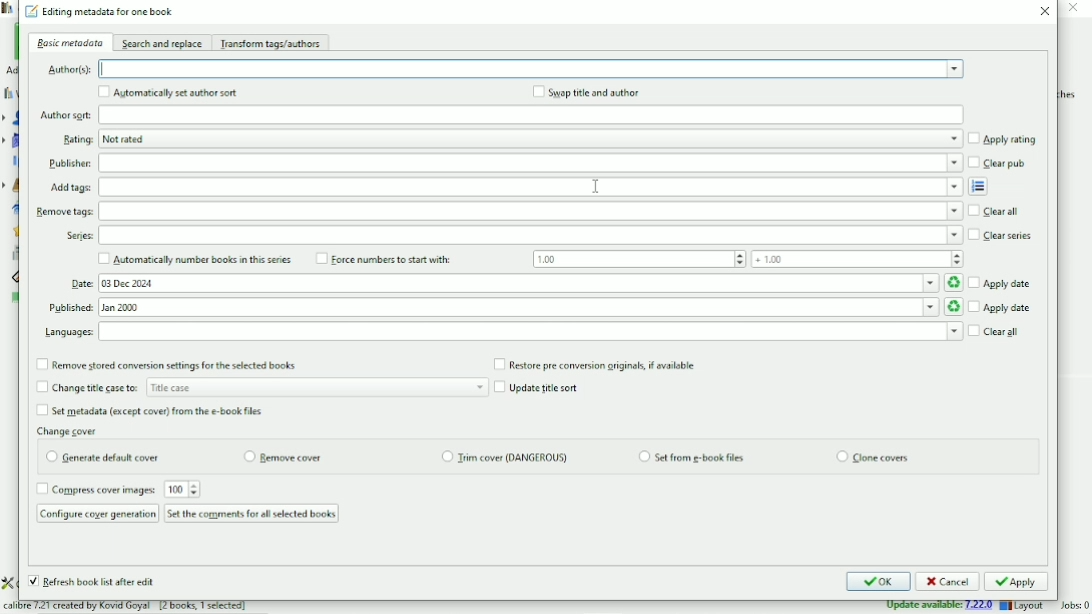 The image size is (1092, 614). I want to click on Cancel, so click(947, 582).